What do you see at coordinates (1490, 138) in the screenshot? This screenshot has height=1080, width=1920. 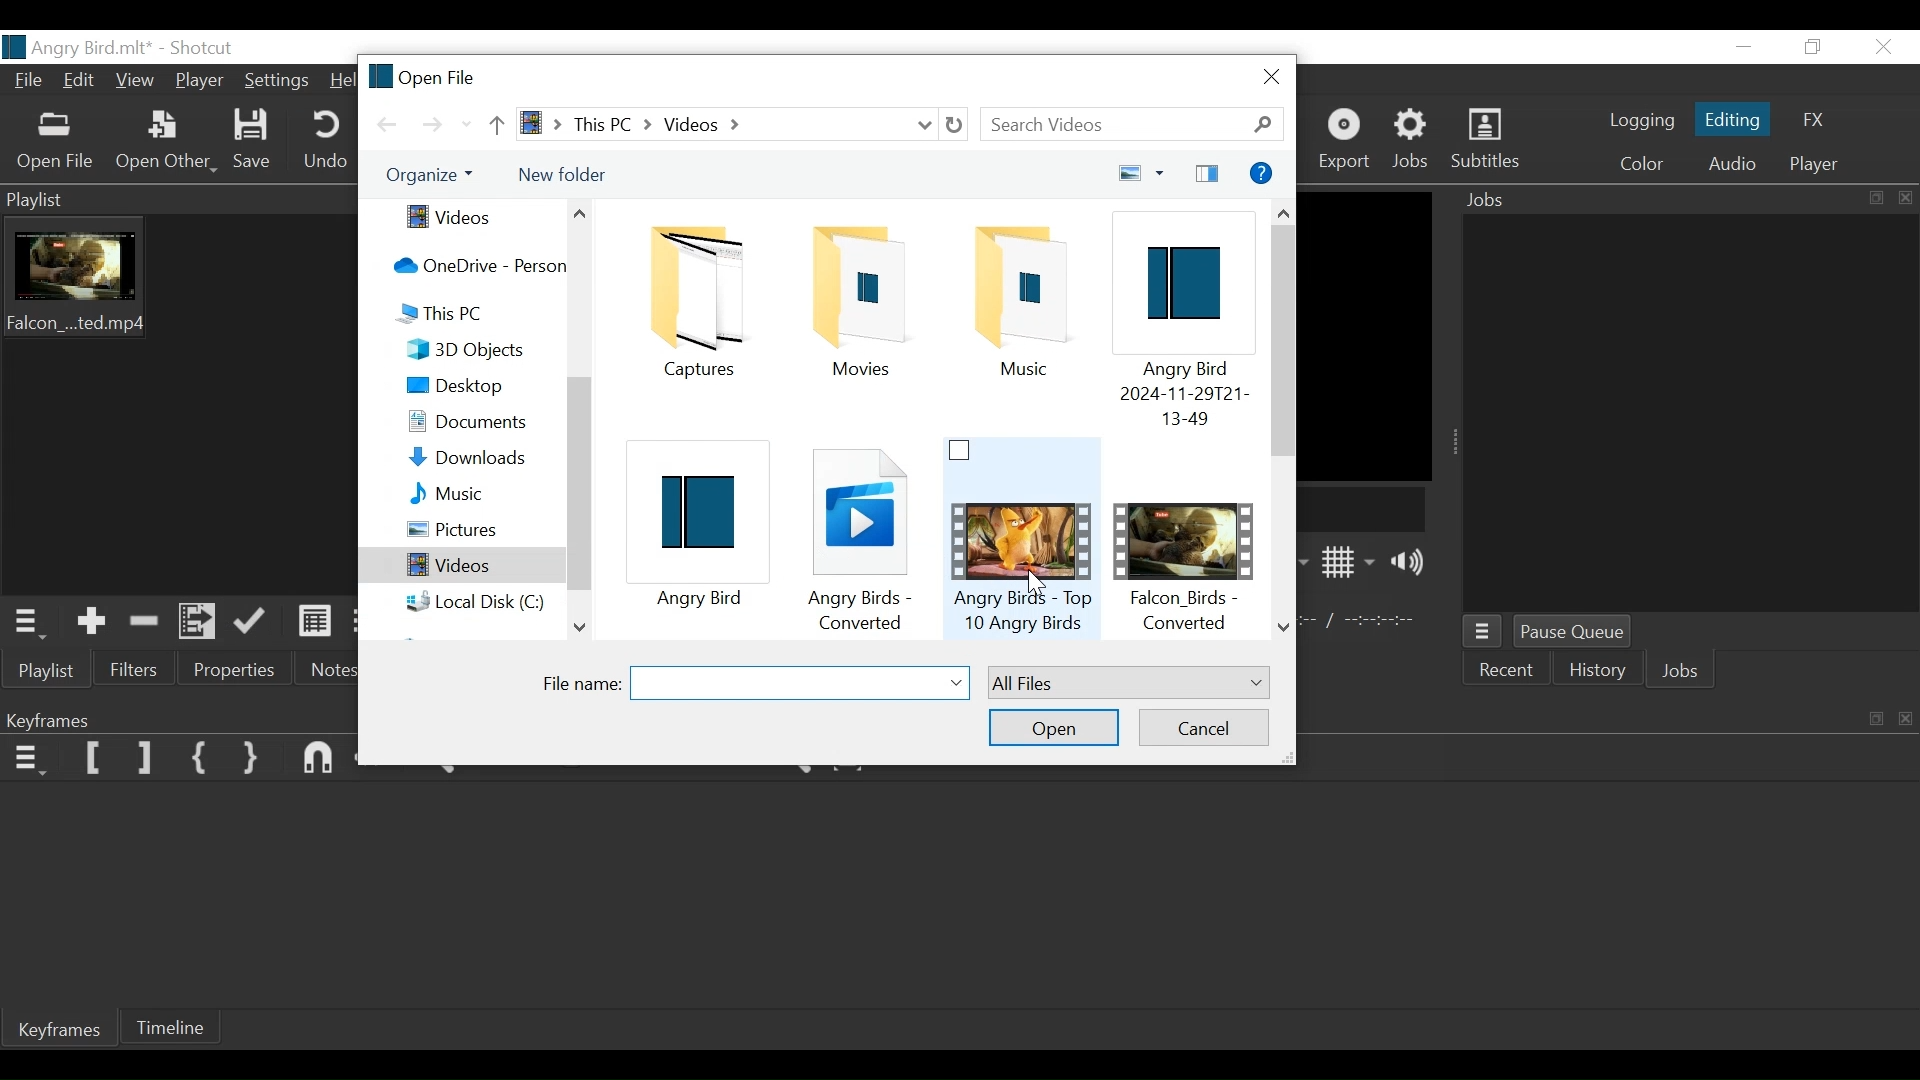 I see `Subtitles` at bounding box center [1490, 138].